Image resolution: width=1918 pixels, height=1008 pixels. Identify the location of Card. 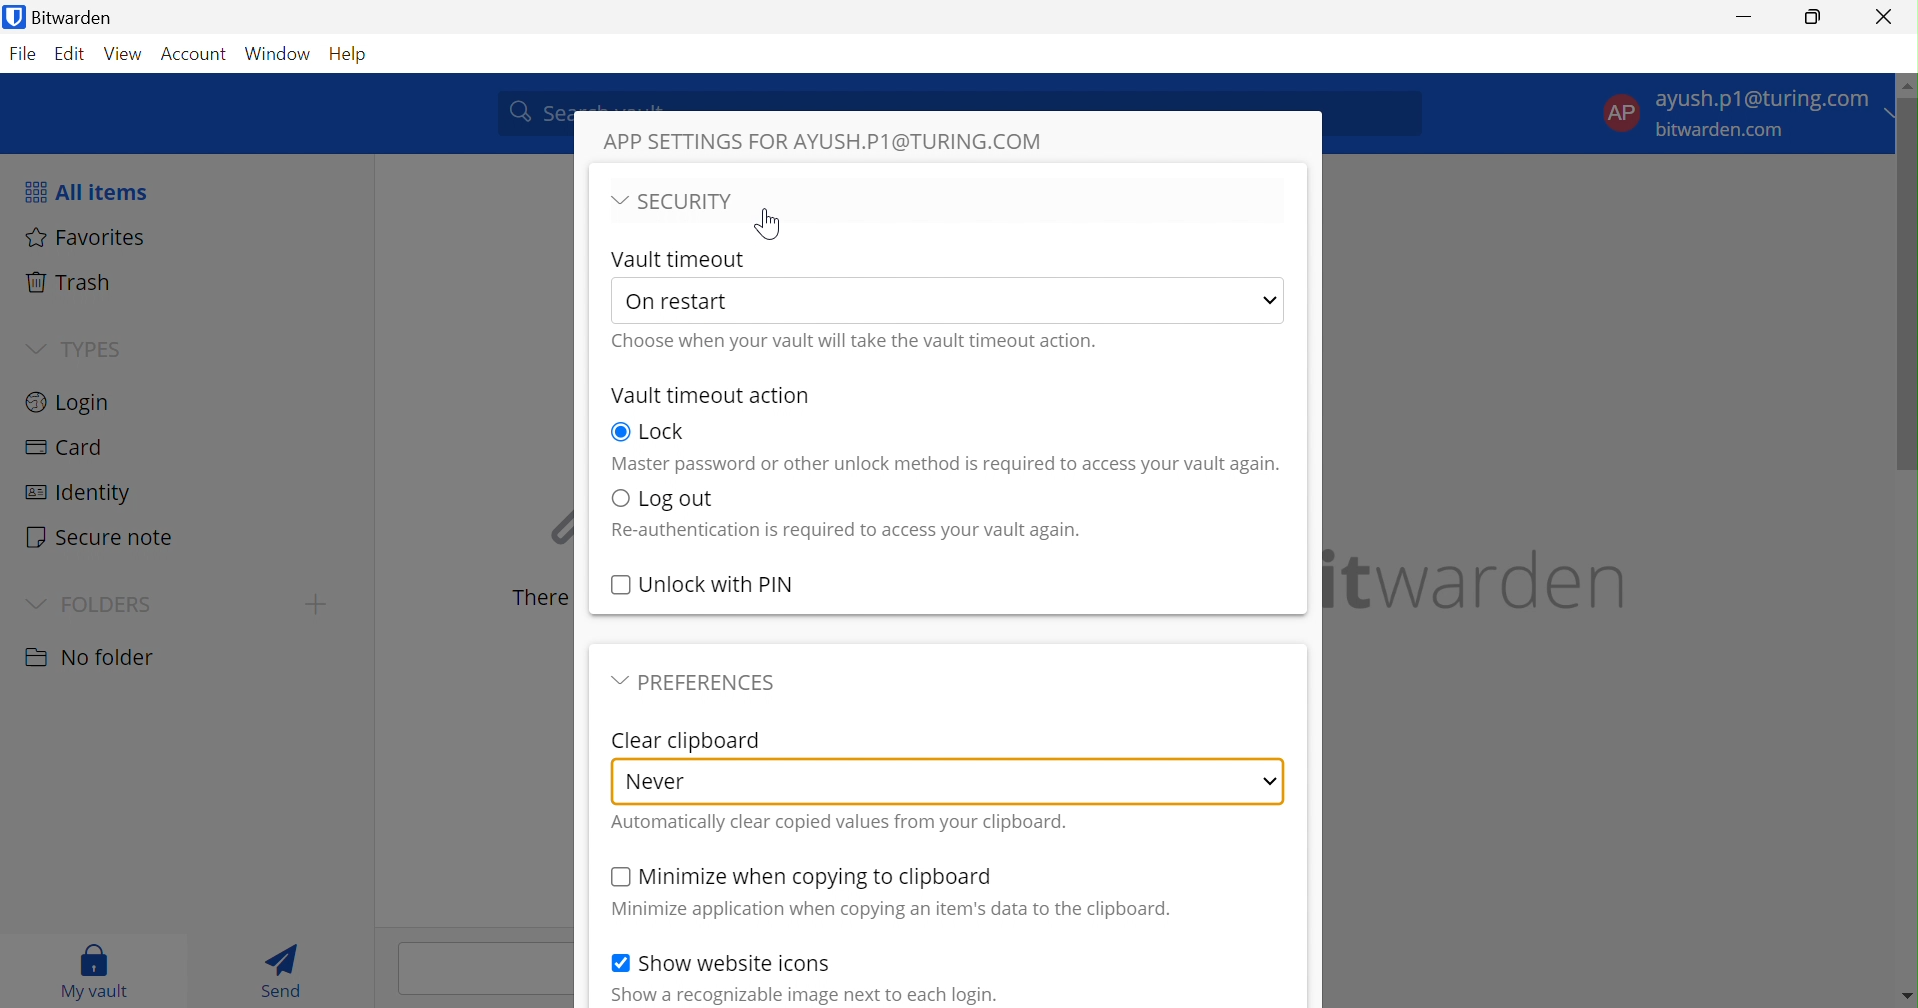
(67, 449).